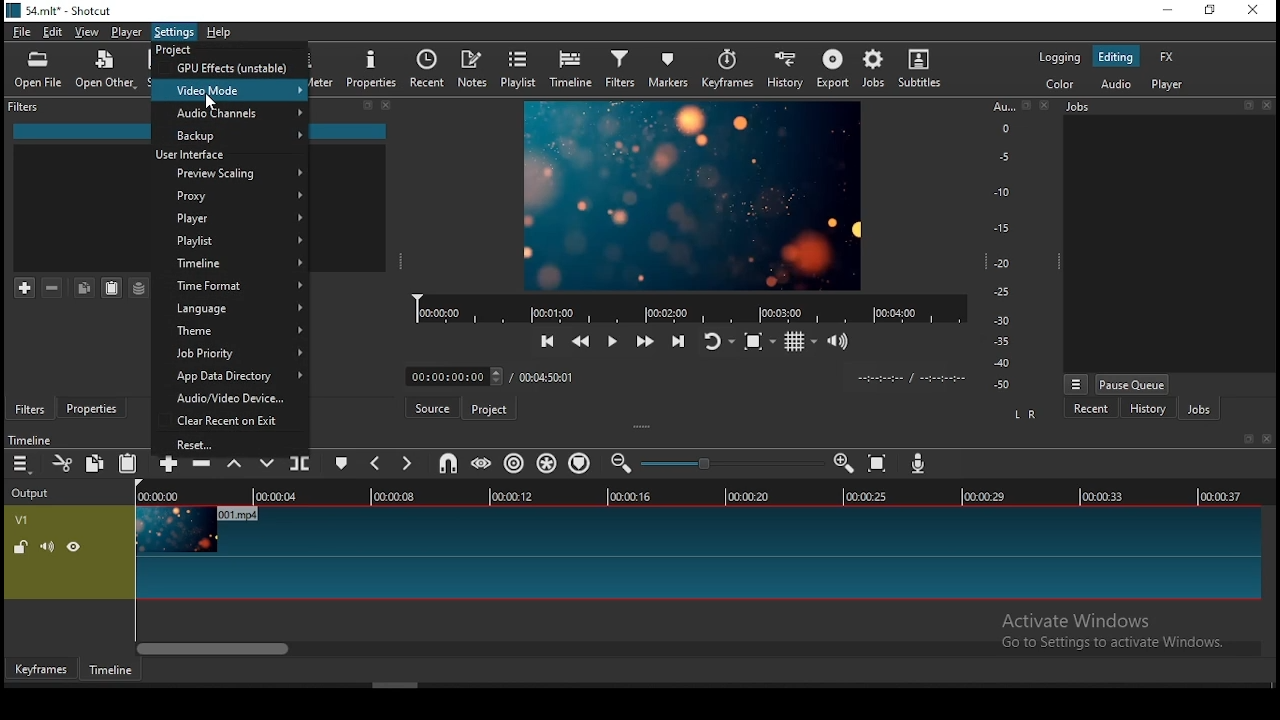 This screenshot has width=1280, height=720. What do you see at coordinates (95, 462) in the screenshot?
I see `copy` at bounding box center [95, 462].